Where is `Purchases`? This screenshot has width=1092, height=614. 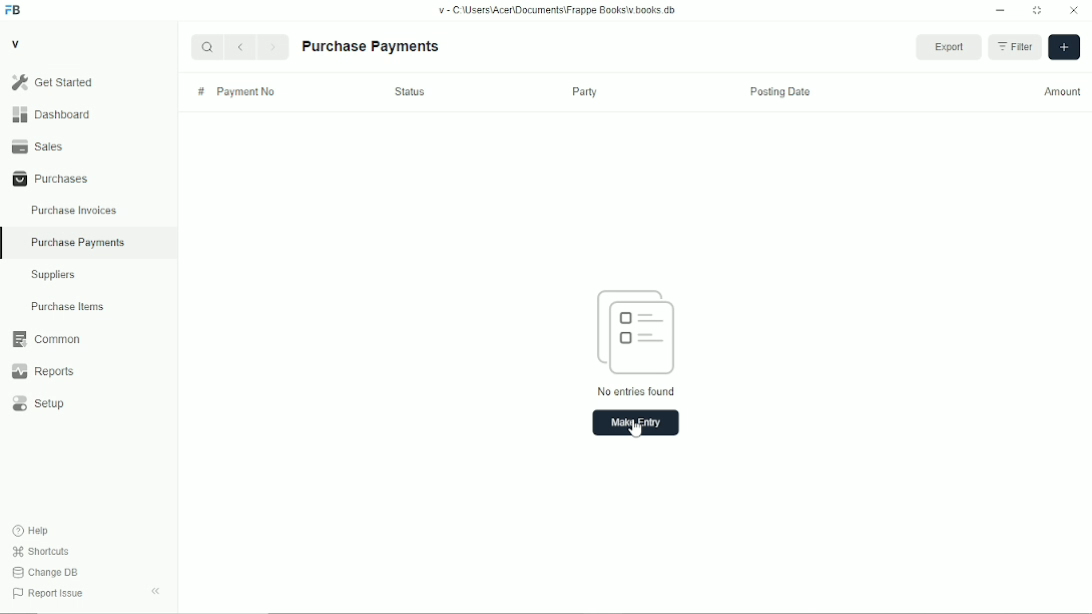
Purchases is located at coordinates (88, 178).